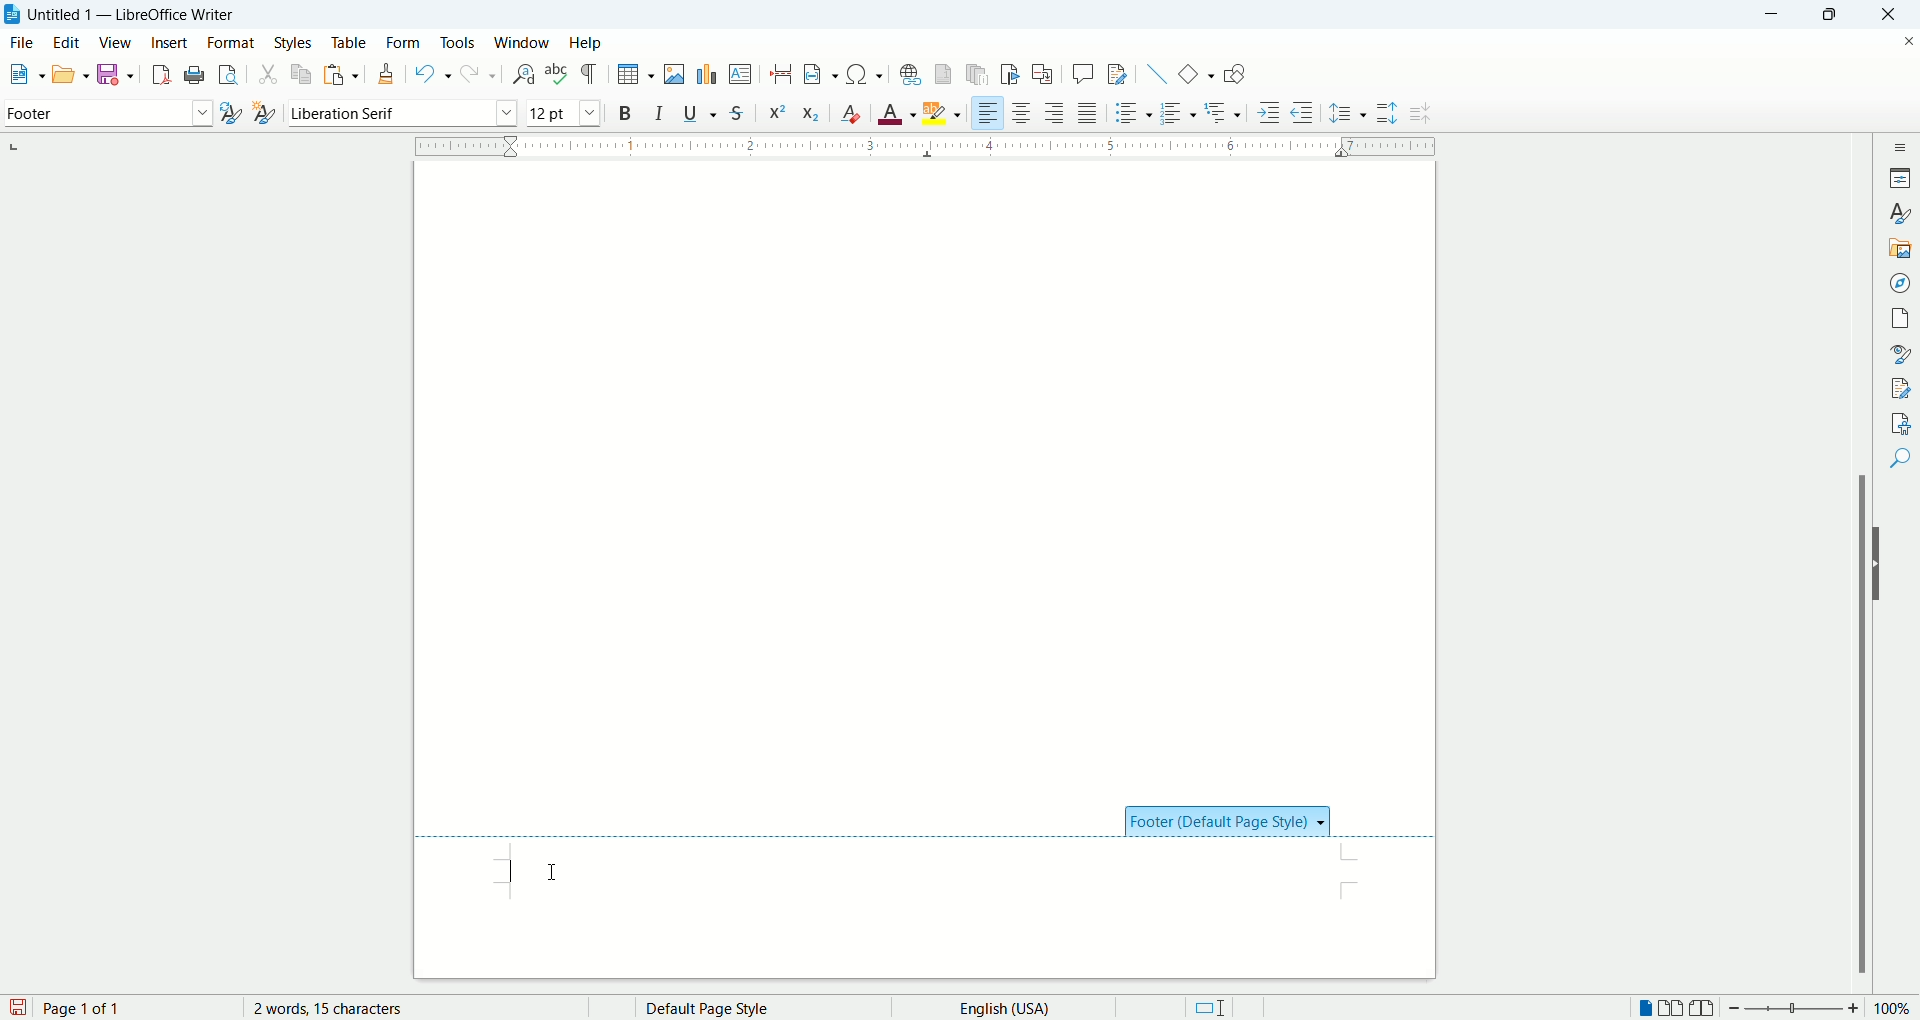 The width and height of the screenshot is (1920, 1020). I want to click on sidebar settings, so click(1903, 144).